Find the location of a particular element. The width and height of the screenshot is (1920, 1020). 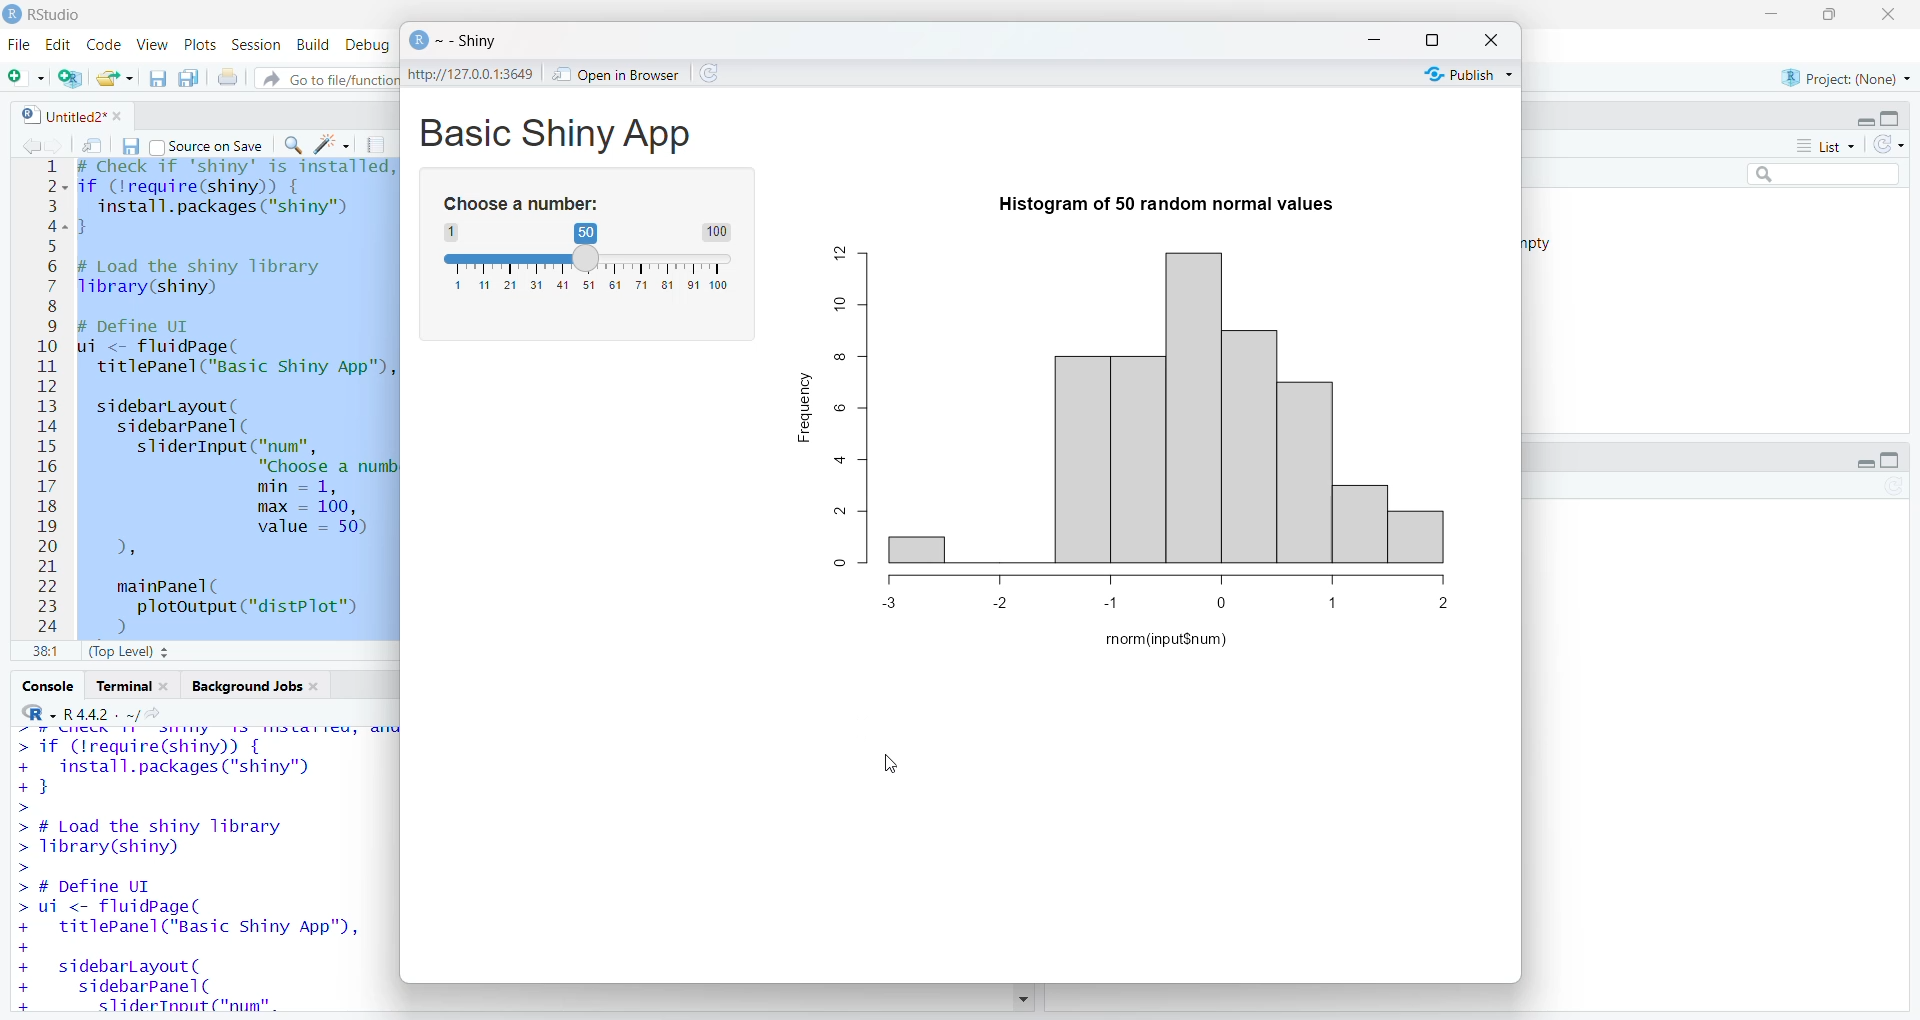

38:1 is located at coordinates (50, 651).